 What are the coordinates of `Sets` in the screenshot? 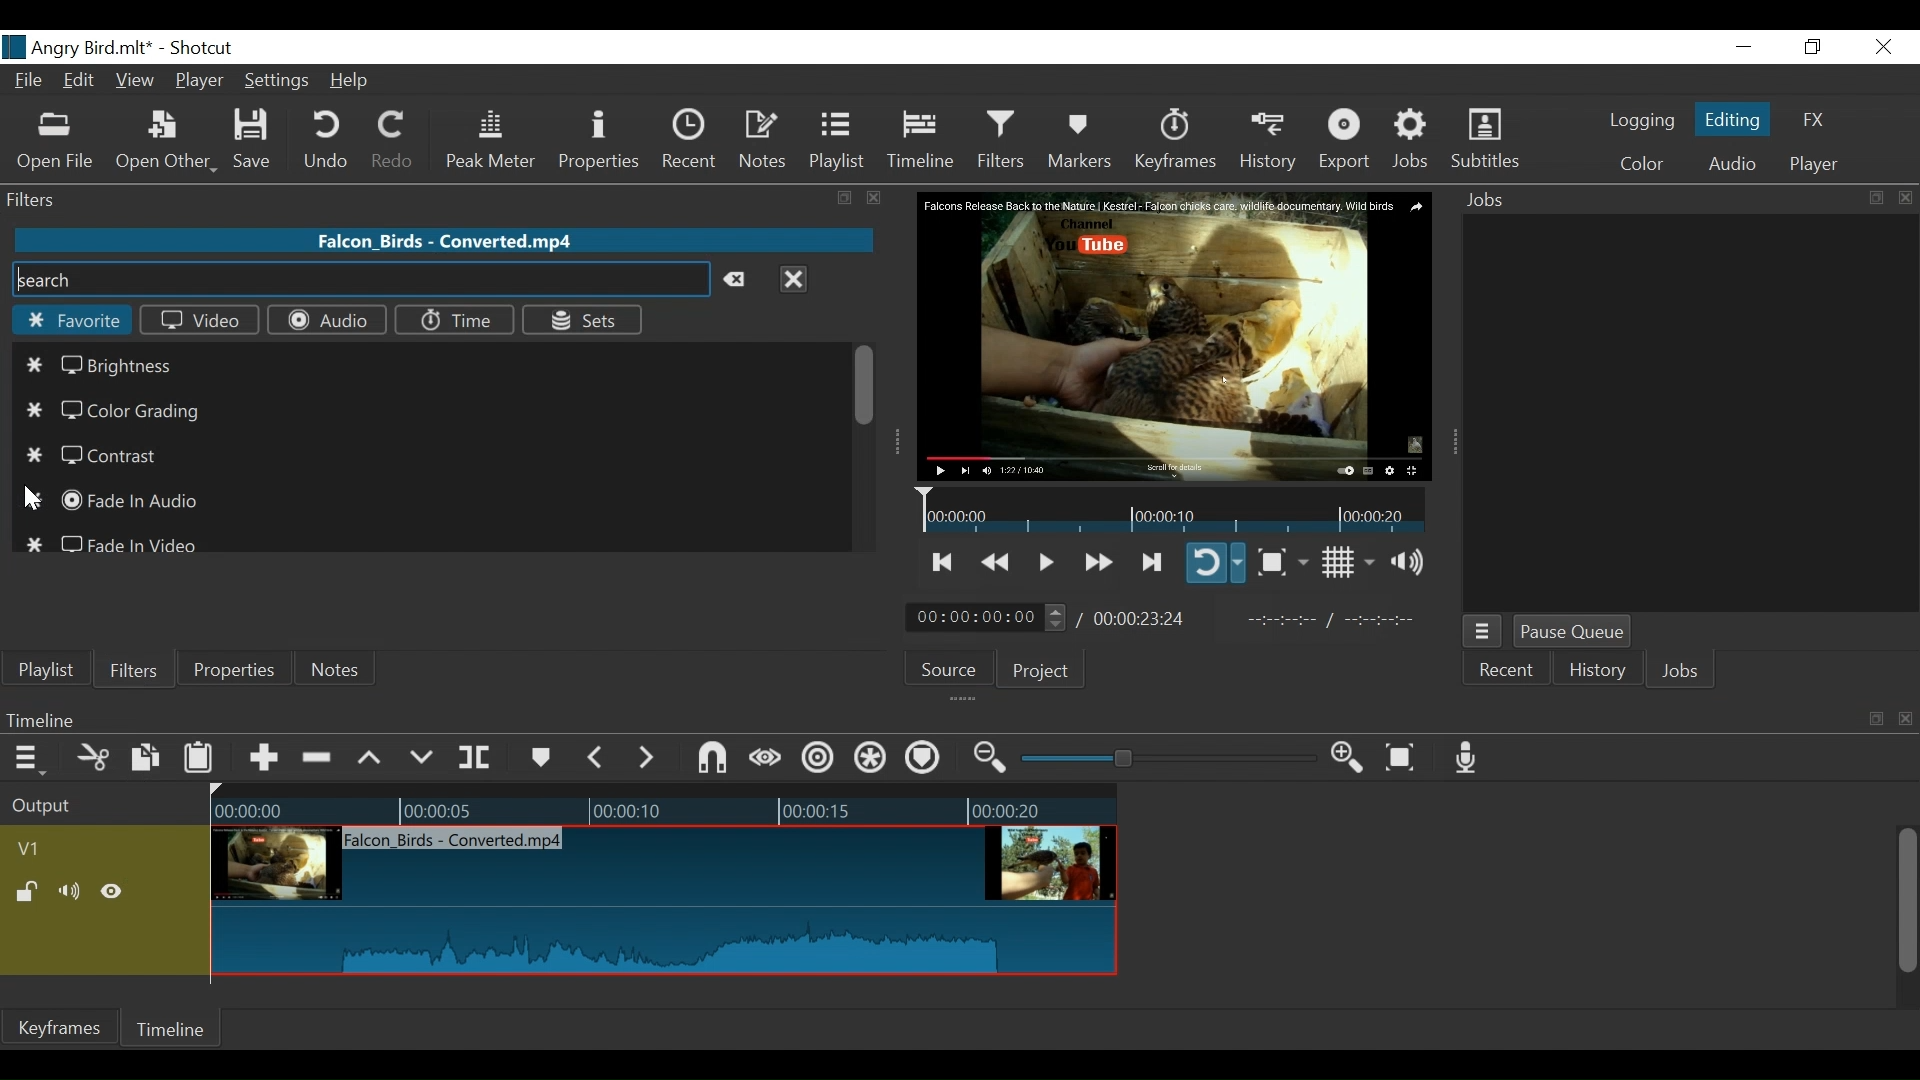 It's located at (581, 319).